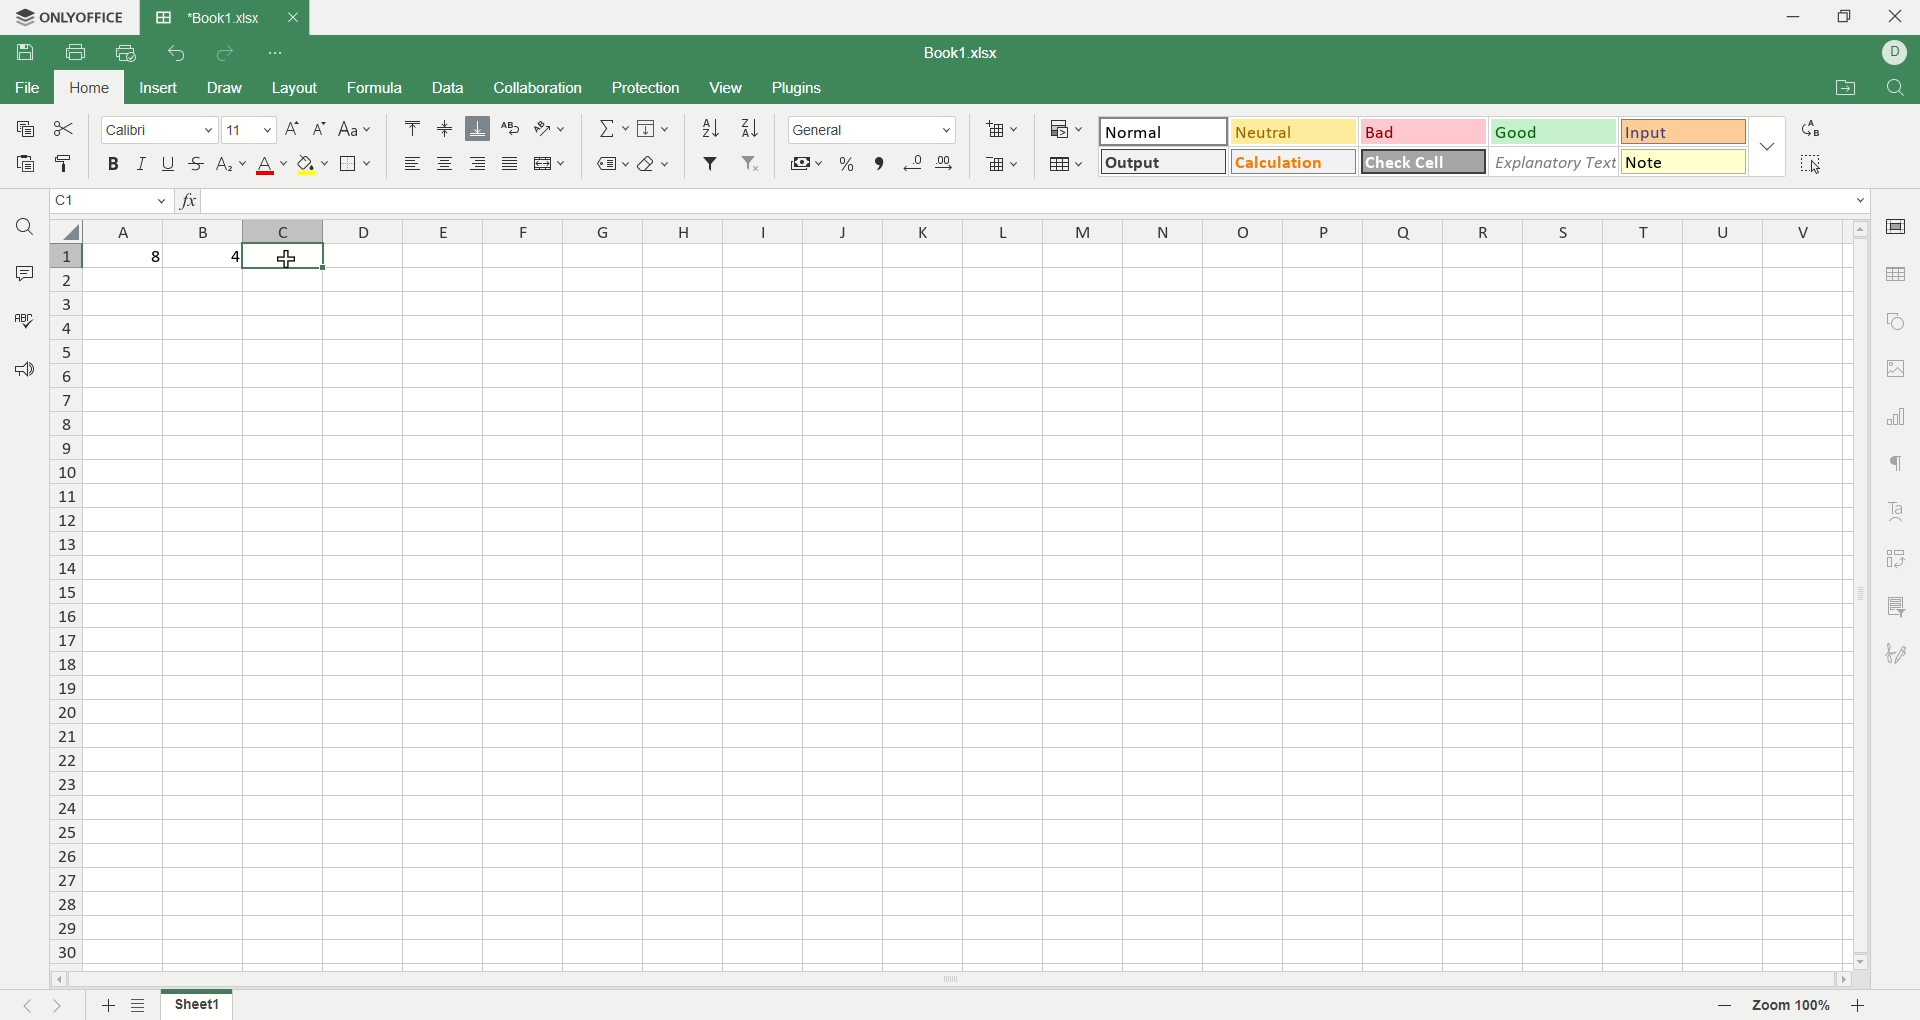 The width and height of the screenshot is (1920, 1020). Describe the element at coordinates (1766, 145) in the screenshot. I see `style options` at that location.